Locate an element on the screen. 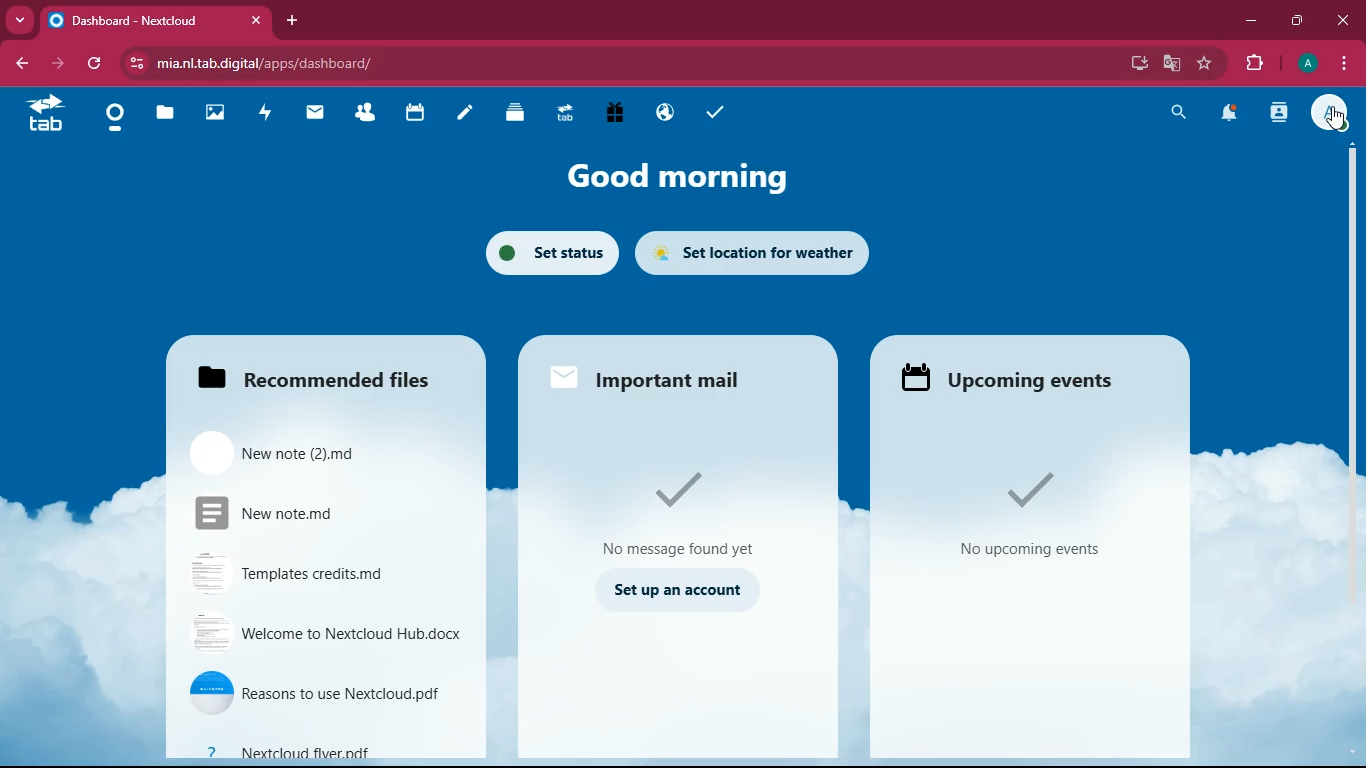 This screenshot has height=768, width=1366. notifications is located at coordinates (1232, 114).